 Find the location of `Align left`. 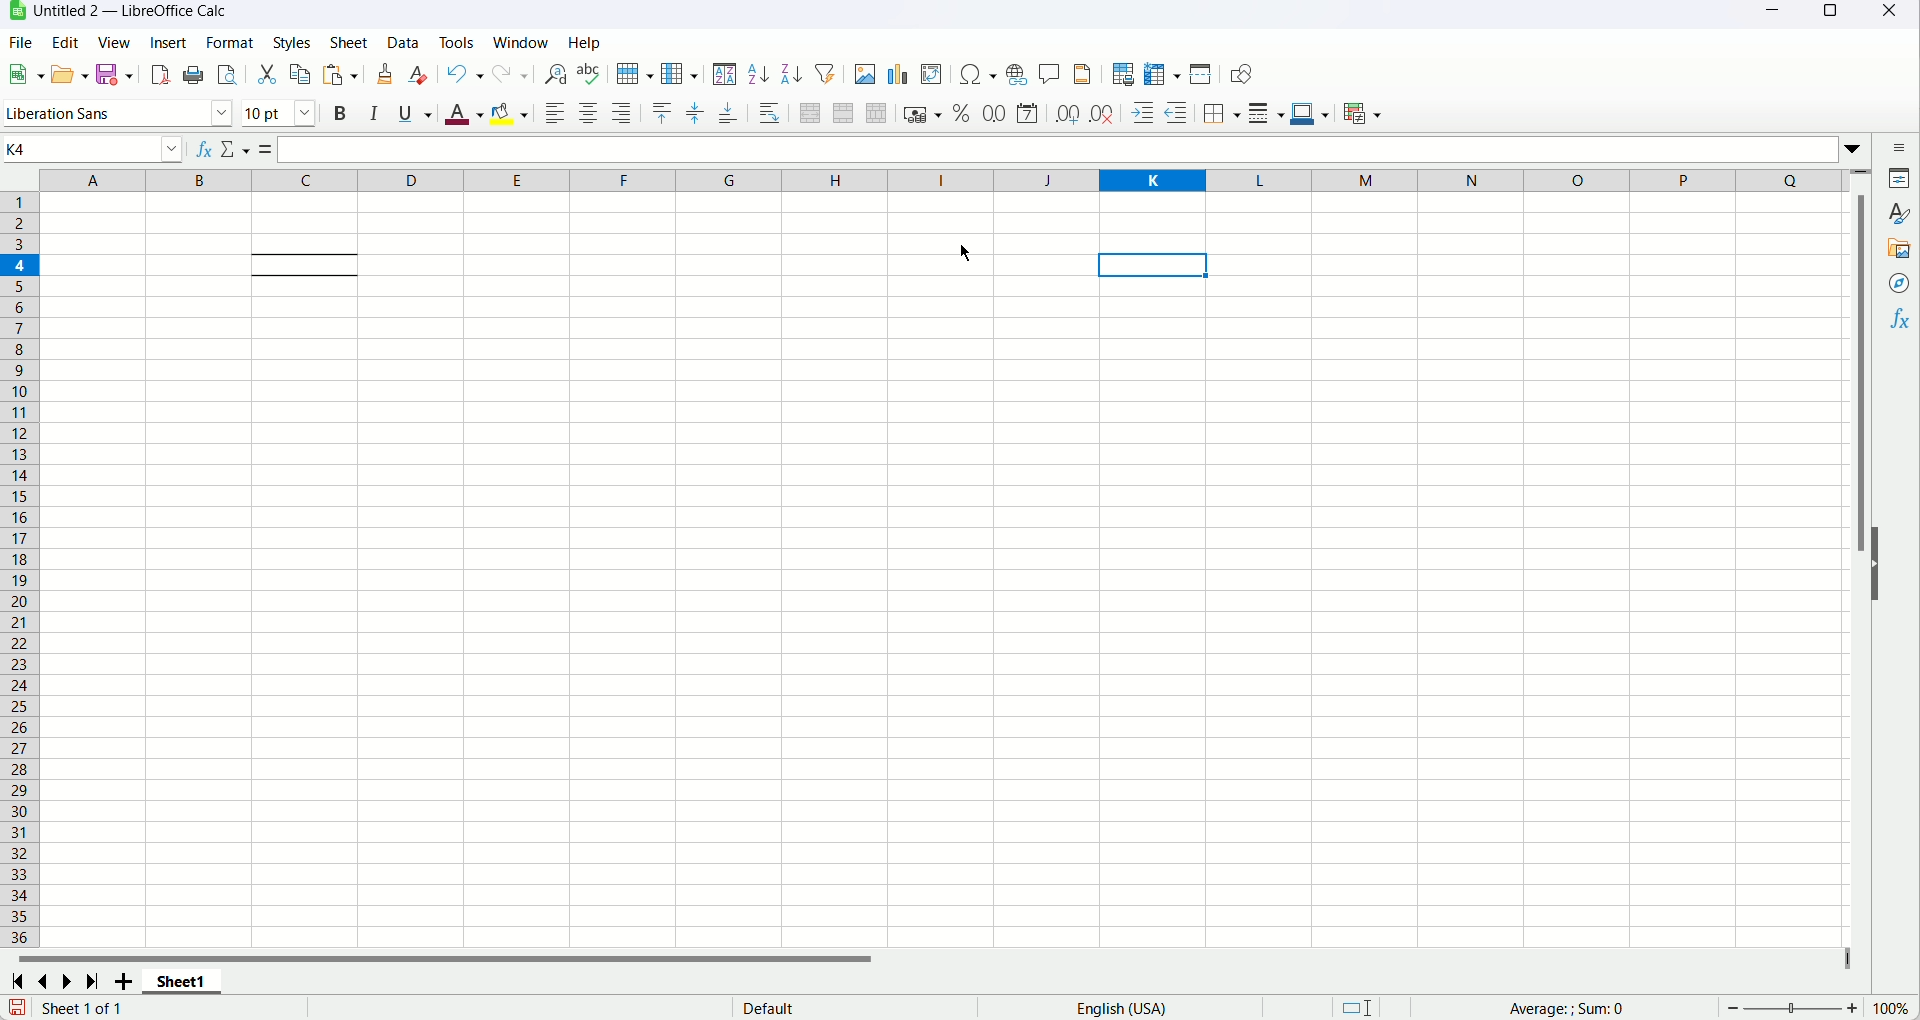

Align left is located at coordinates (555, 113).